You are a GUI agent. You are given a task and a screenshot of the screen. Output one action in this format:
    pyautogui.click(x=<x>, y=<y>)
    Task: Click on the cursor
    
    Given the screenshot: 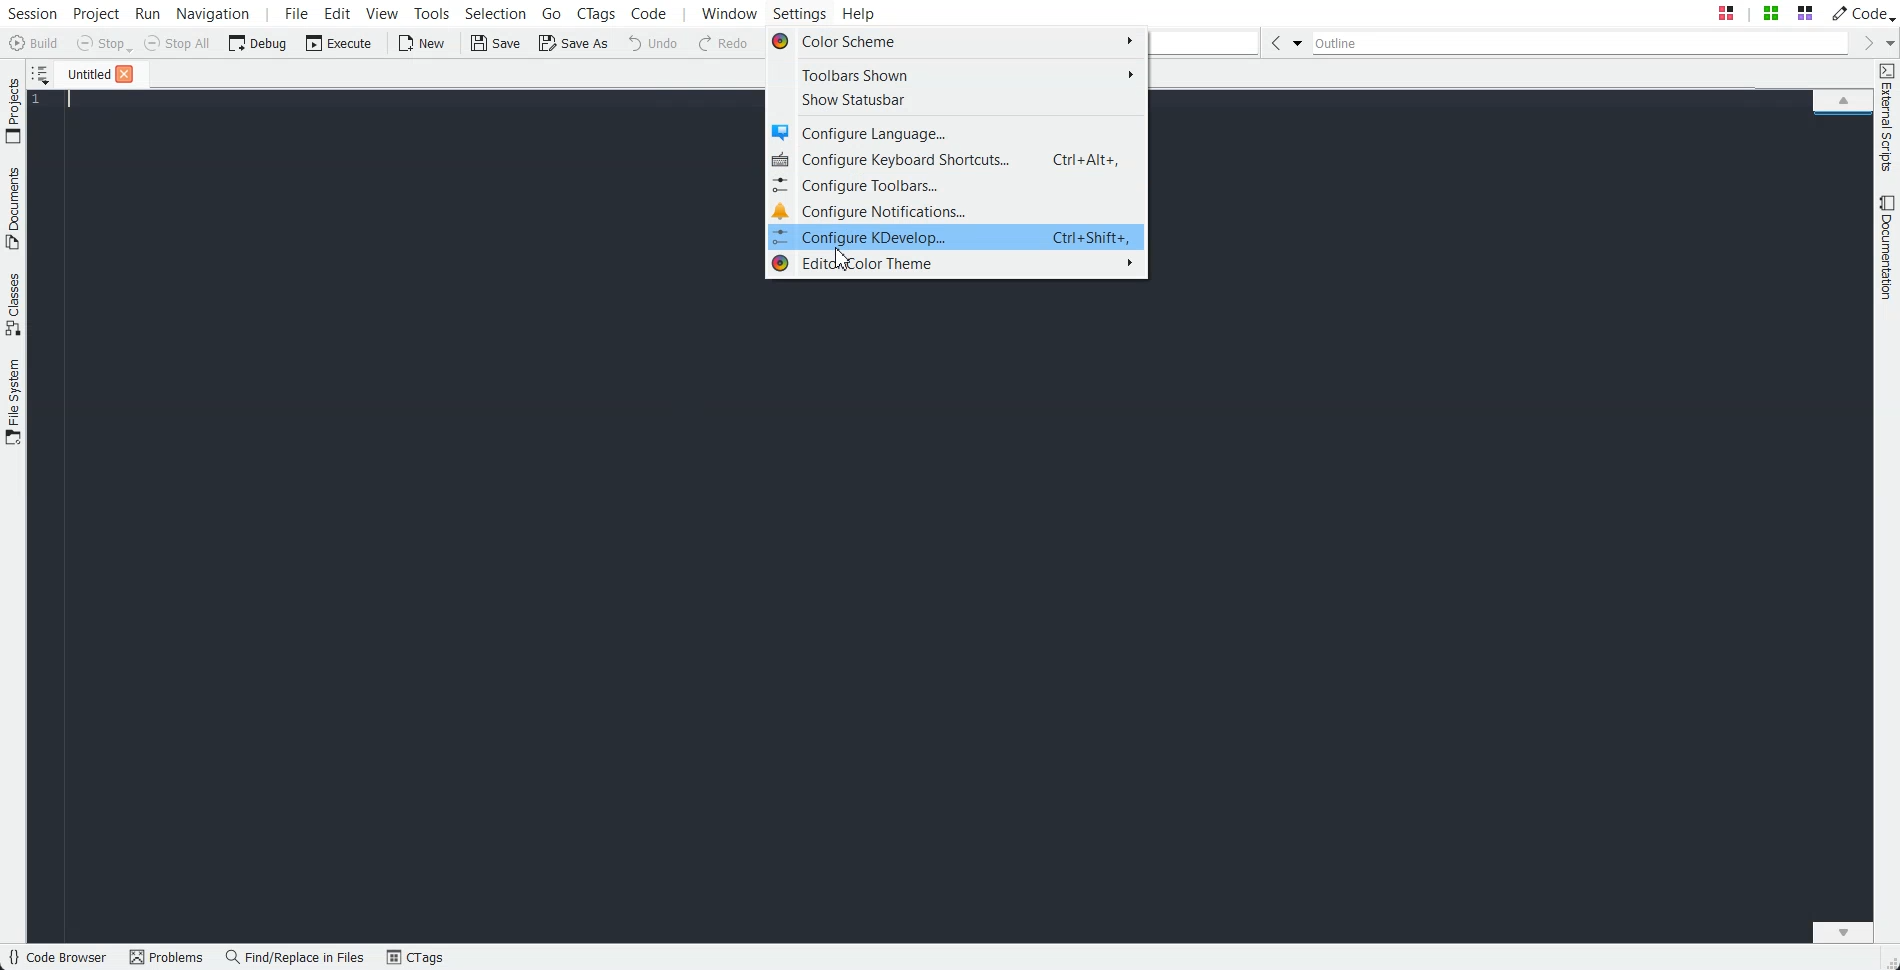 What is the action you would take?
    pyautogui.click(x=842, y=259)
    